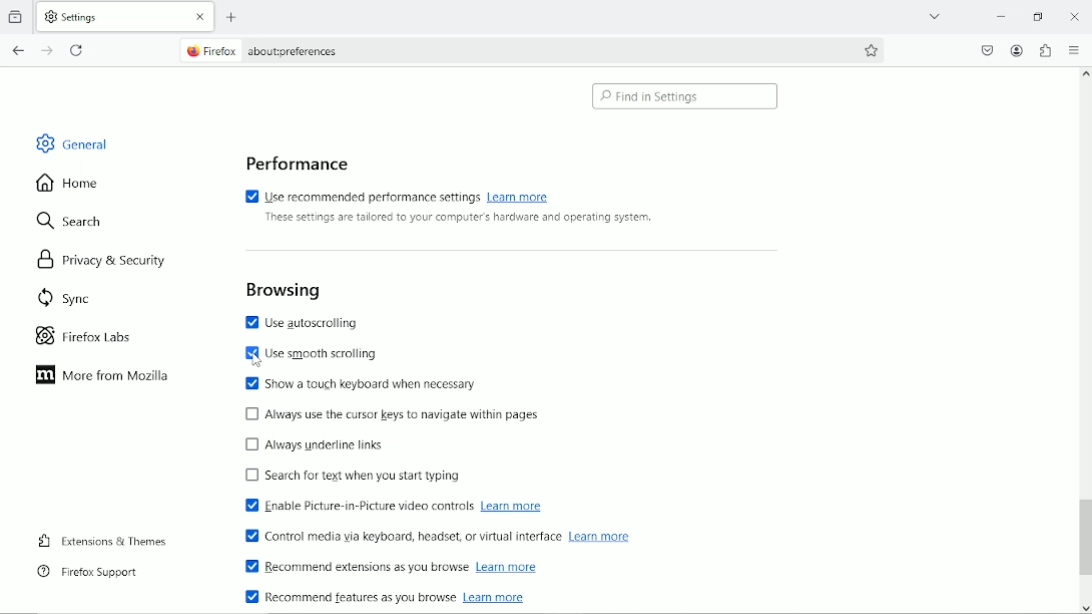 The image size is (1092, 614). What do you see at coordinates (1046, 50) in the screenshot?
I see `extensions` at bounding box center [1046, 50].